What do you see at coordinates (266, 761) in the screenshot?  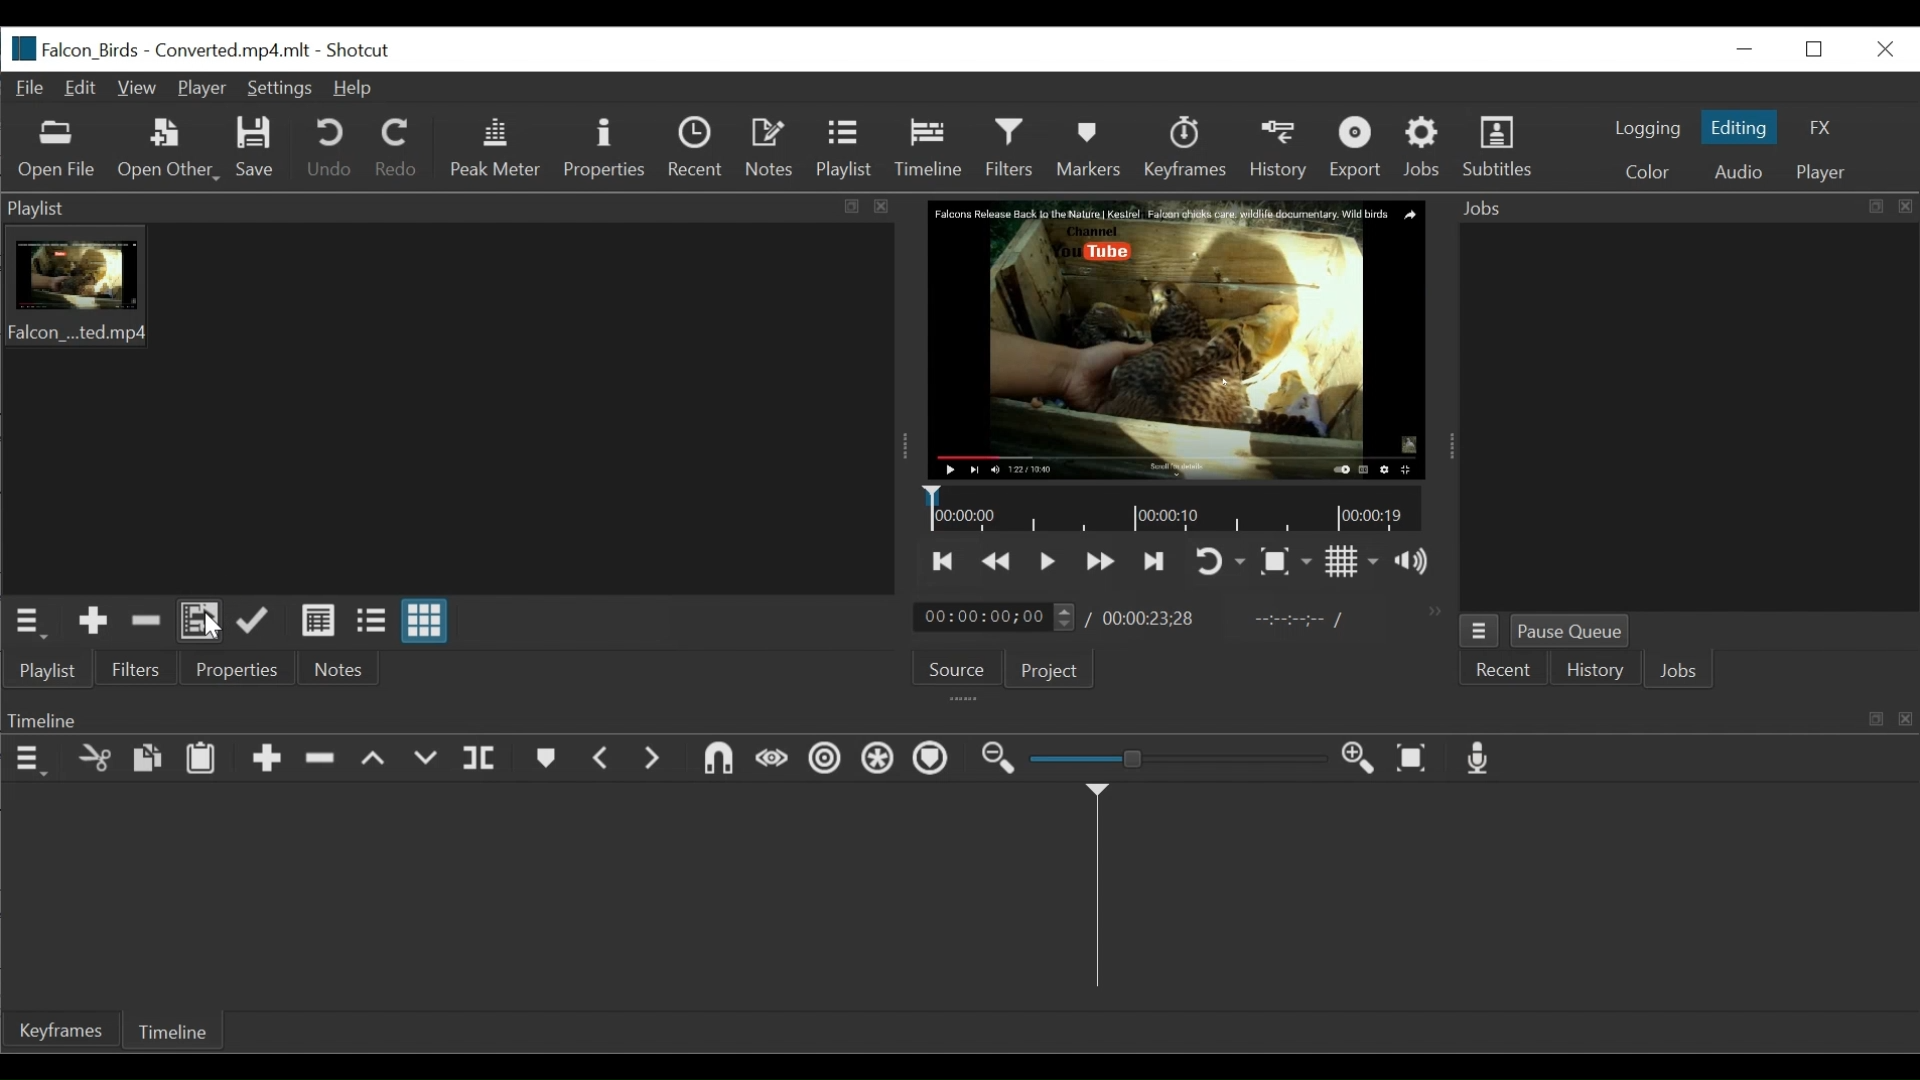 I see `Append` at bounding box center [266, 761].